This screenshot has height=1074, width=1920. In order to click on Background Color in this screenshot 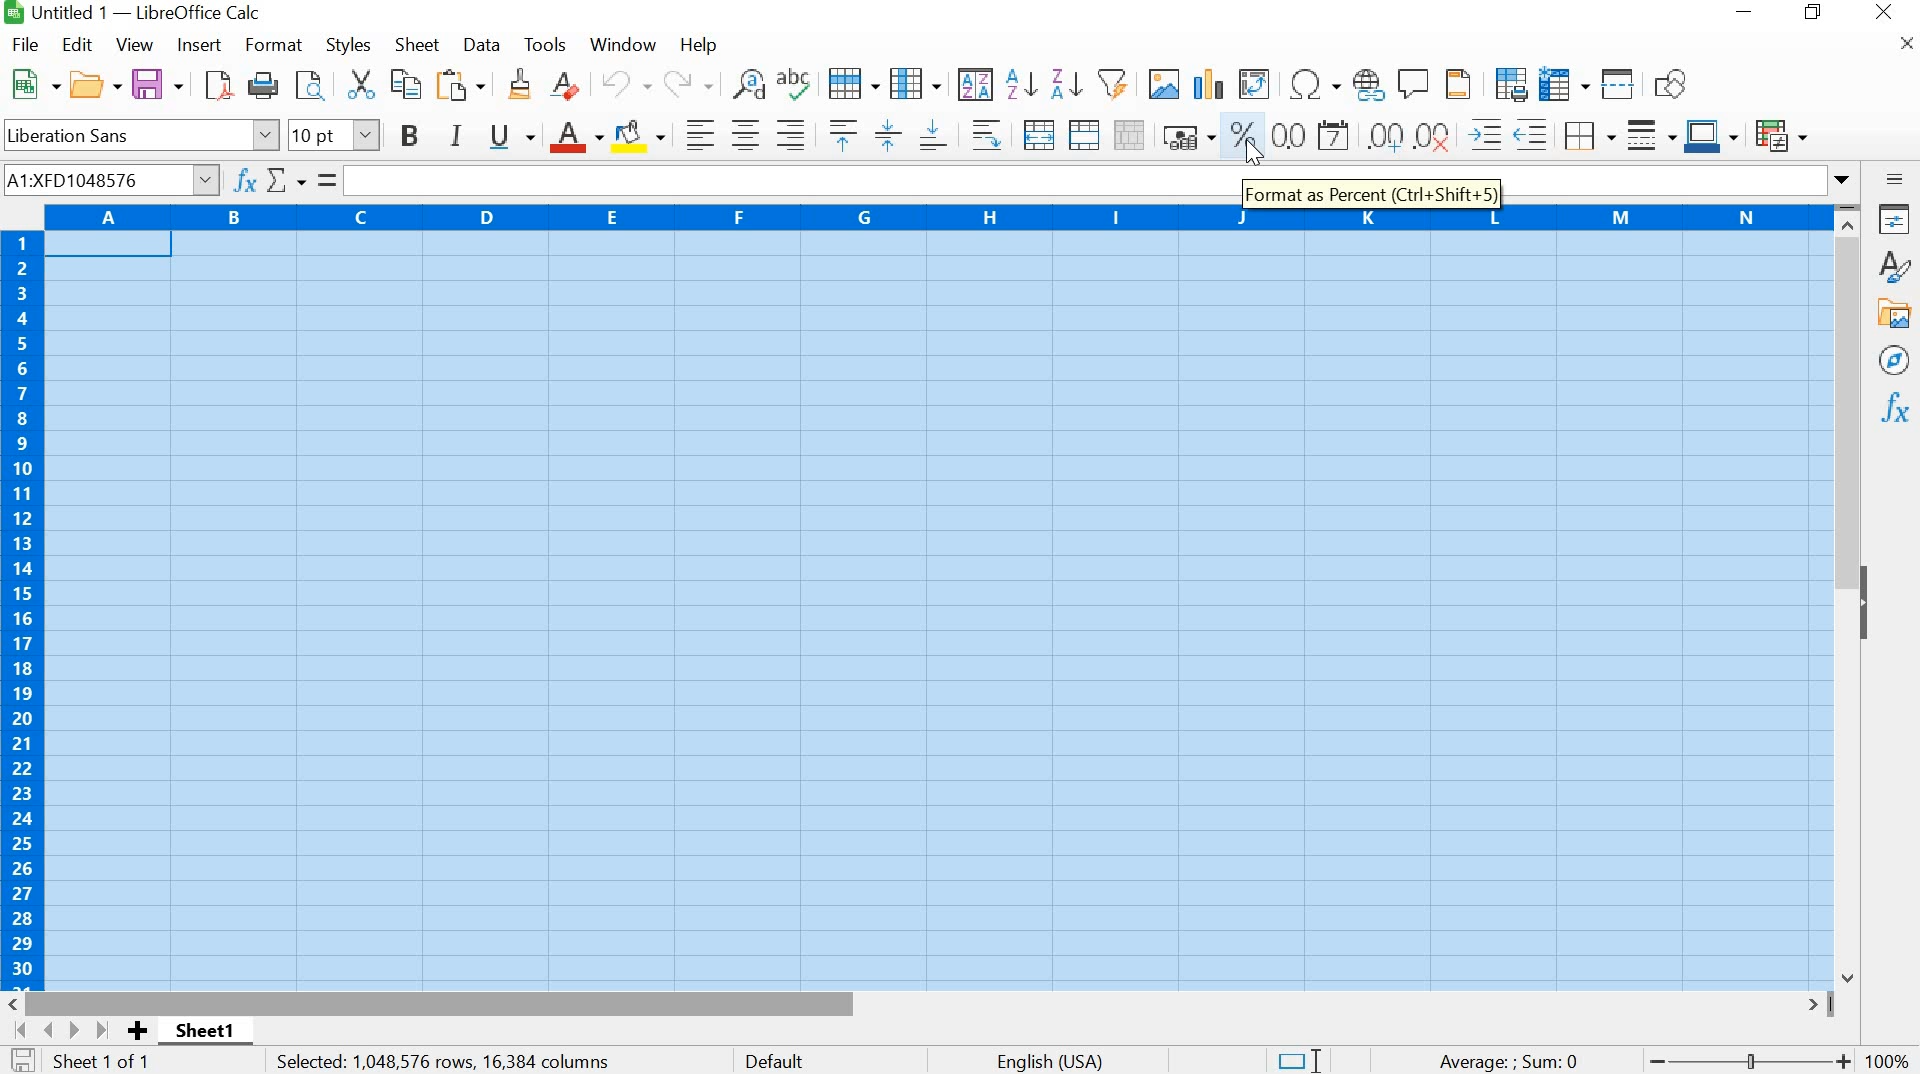, I will do `click(640, 136)`.